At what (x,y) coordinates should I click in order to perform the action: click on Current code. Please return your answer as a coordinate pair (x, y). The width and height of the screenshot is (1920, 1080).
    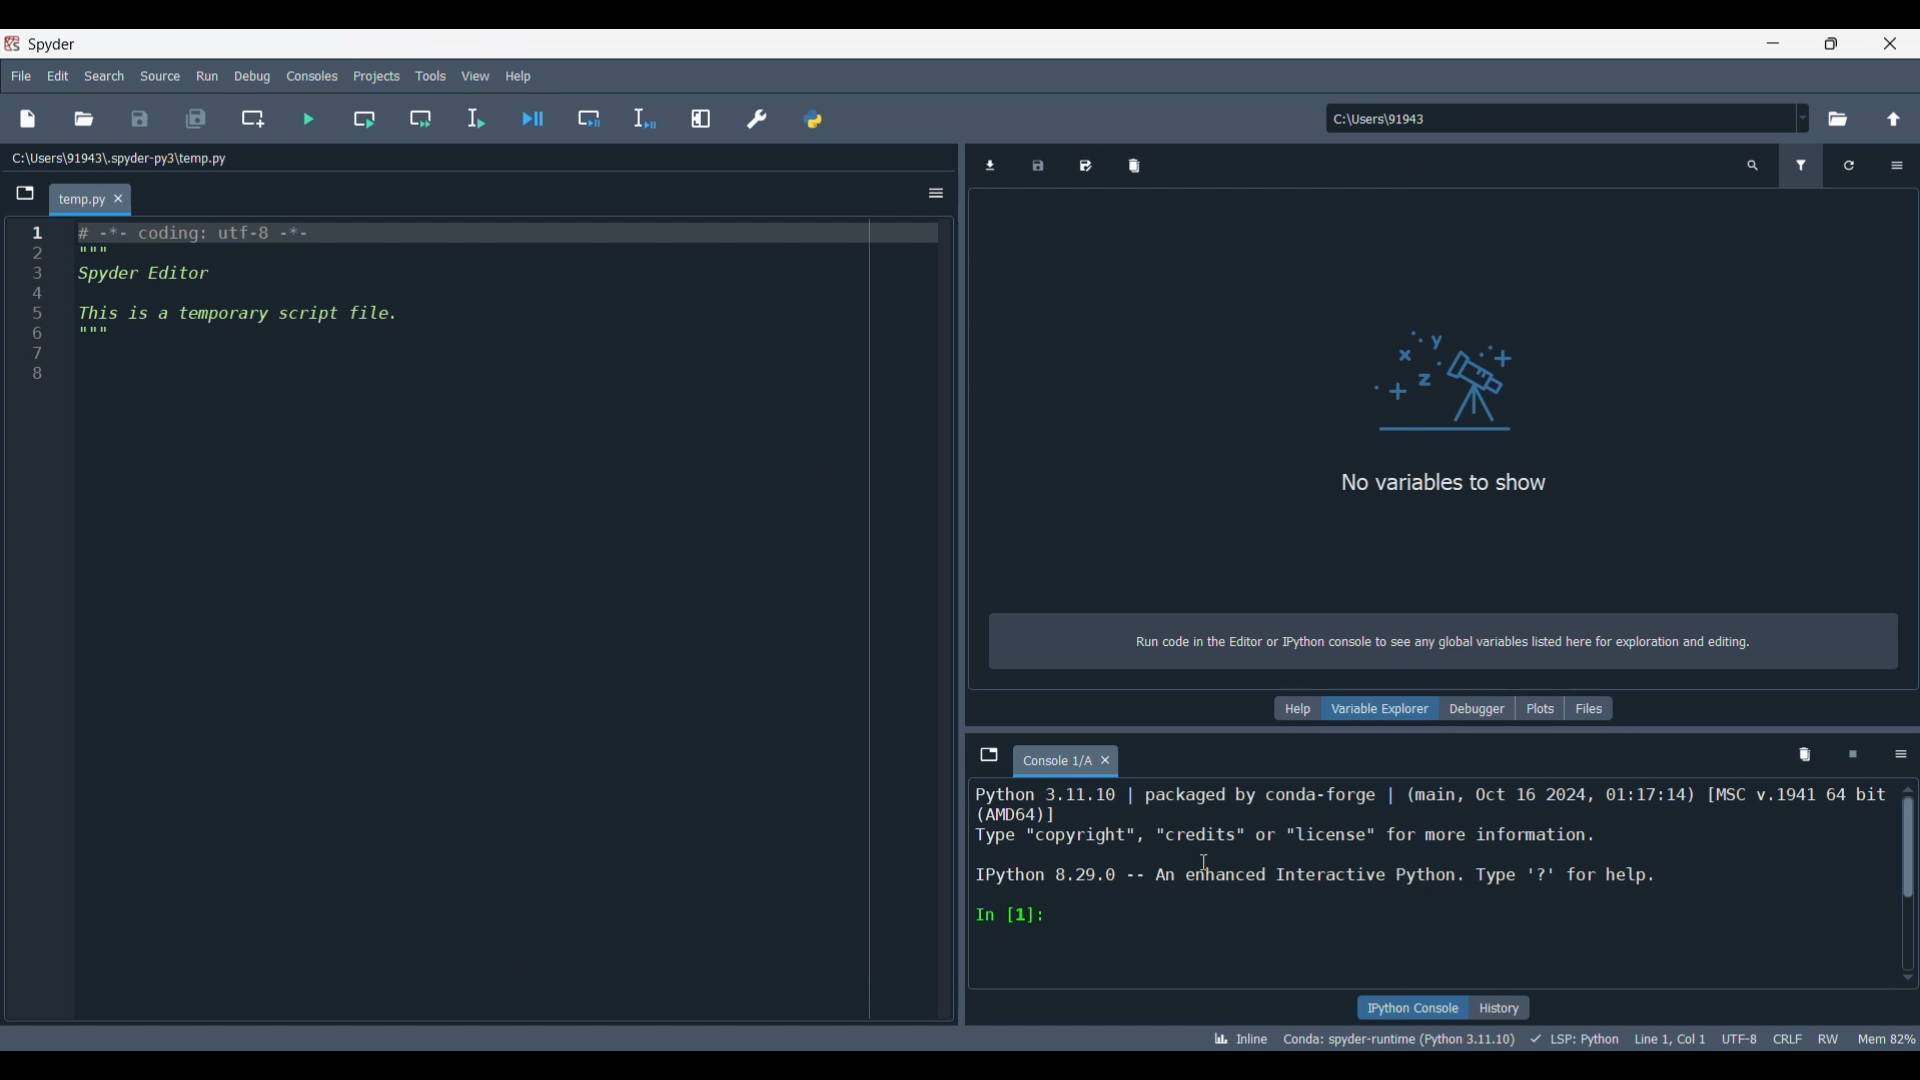
    Looking at the image, I should click on (476, 304).